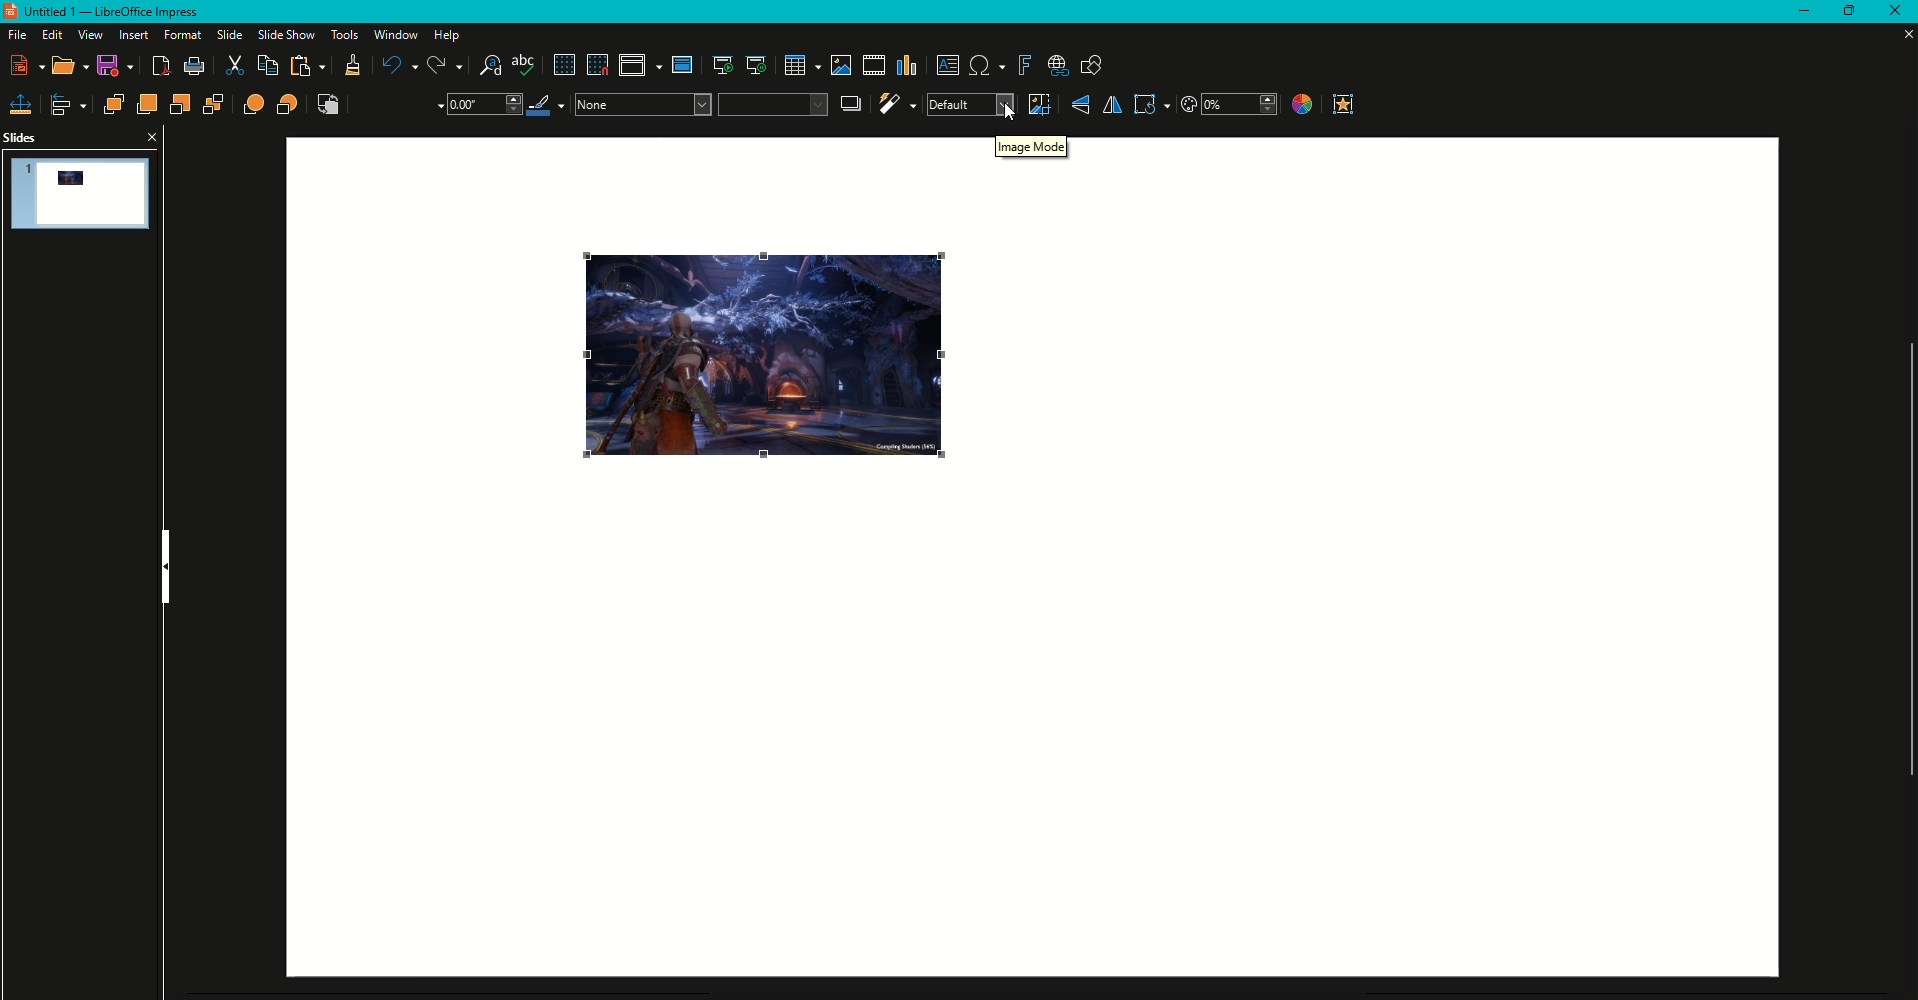 The image size is (1918, 1000). I want to click on Slide, so click(224, 35).